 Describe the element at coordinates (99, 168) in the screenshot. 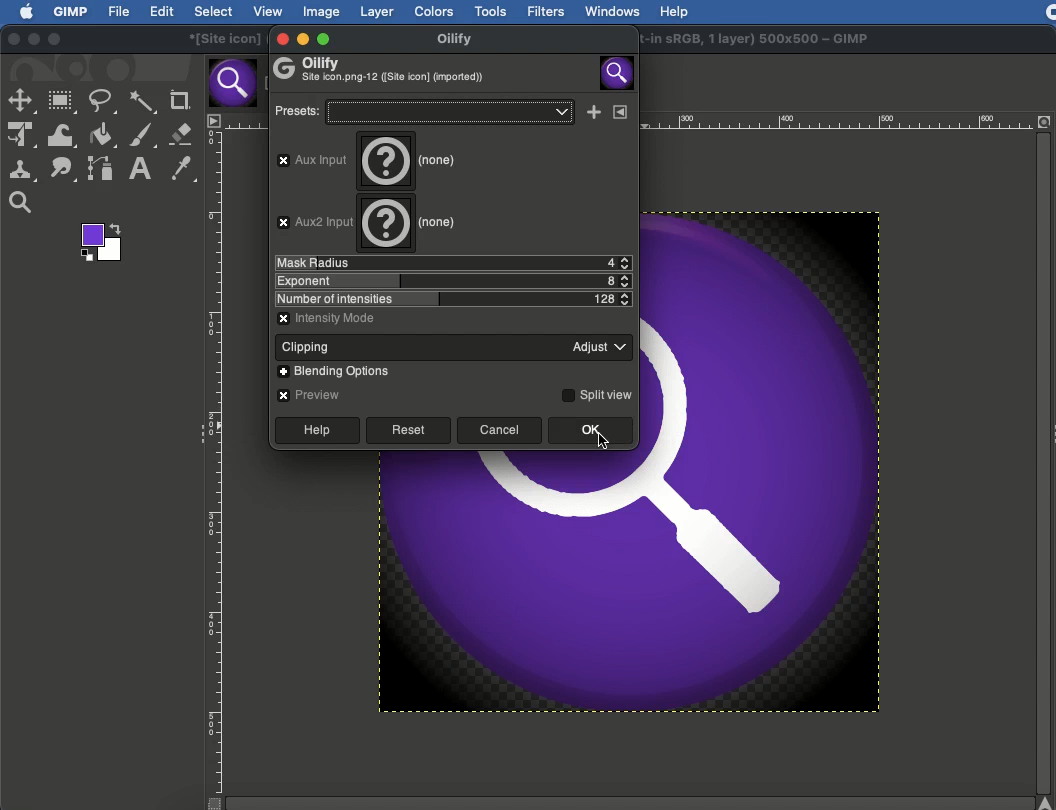

I see `Path` at that location.